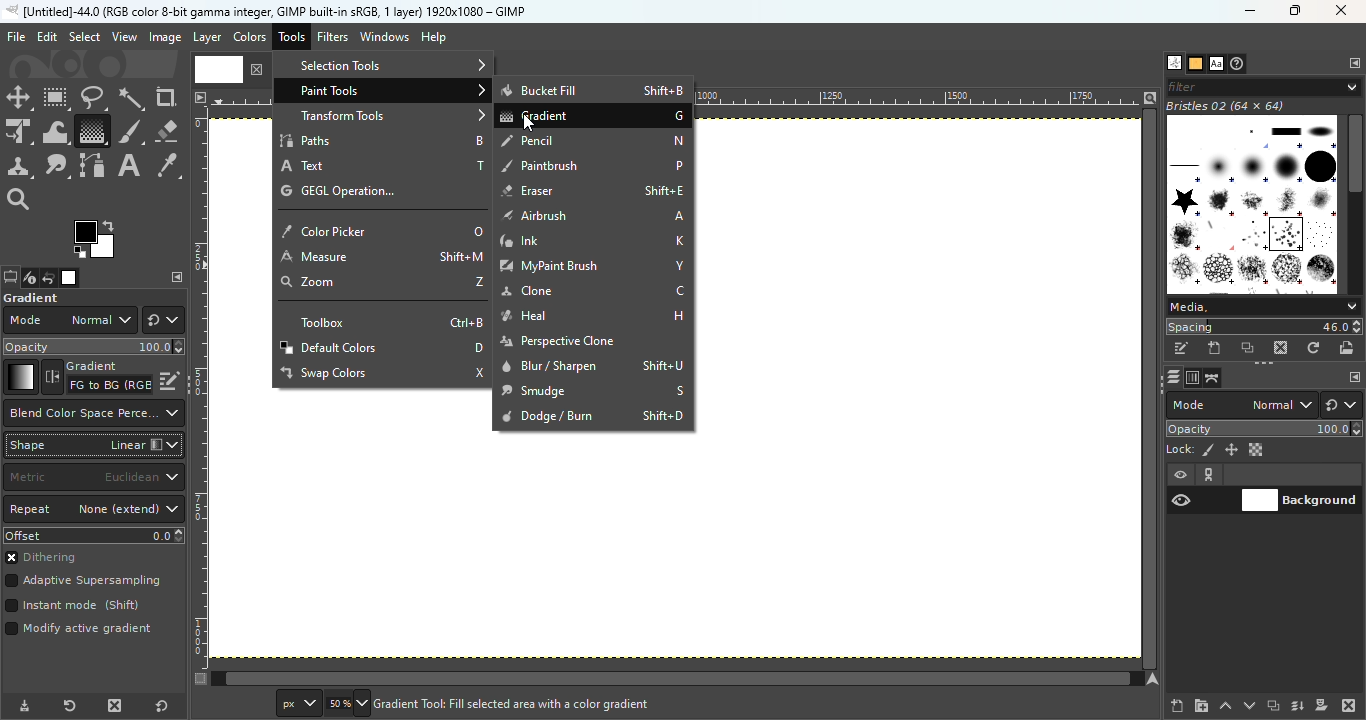 The height and width of the screenshot is (720, 1366). Describe the element at coordinates (166, 127) in the screenshot. I see `Eraser tool` at that location.